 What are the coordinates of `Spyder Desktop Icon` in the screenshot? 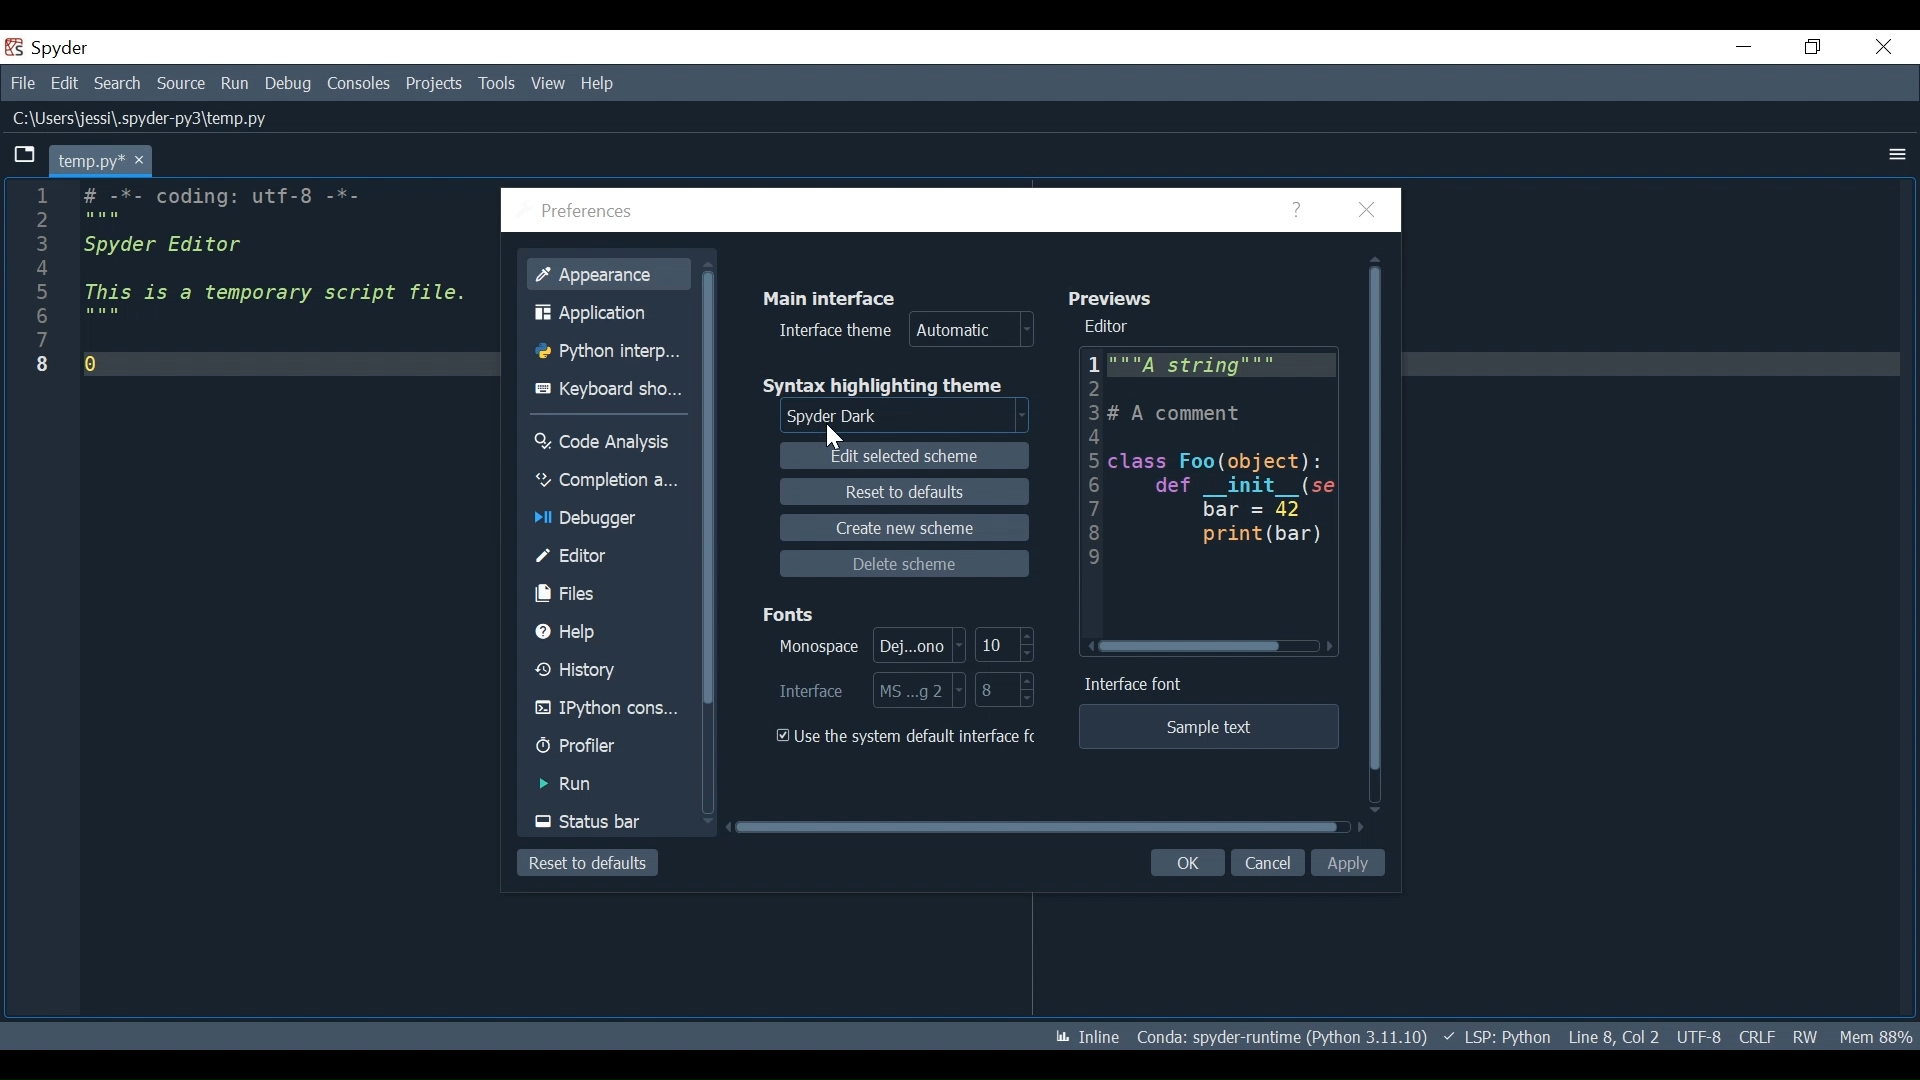 It's located at (52, 49).